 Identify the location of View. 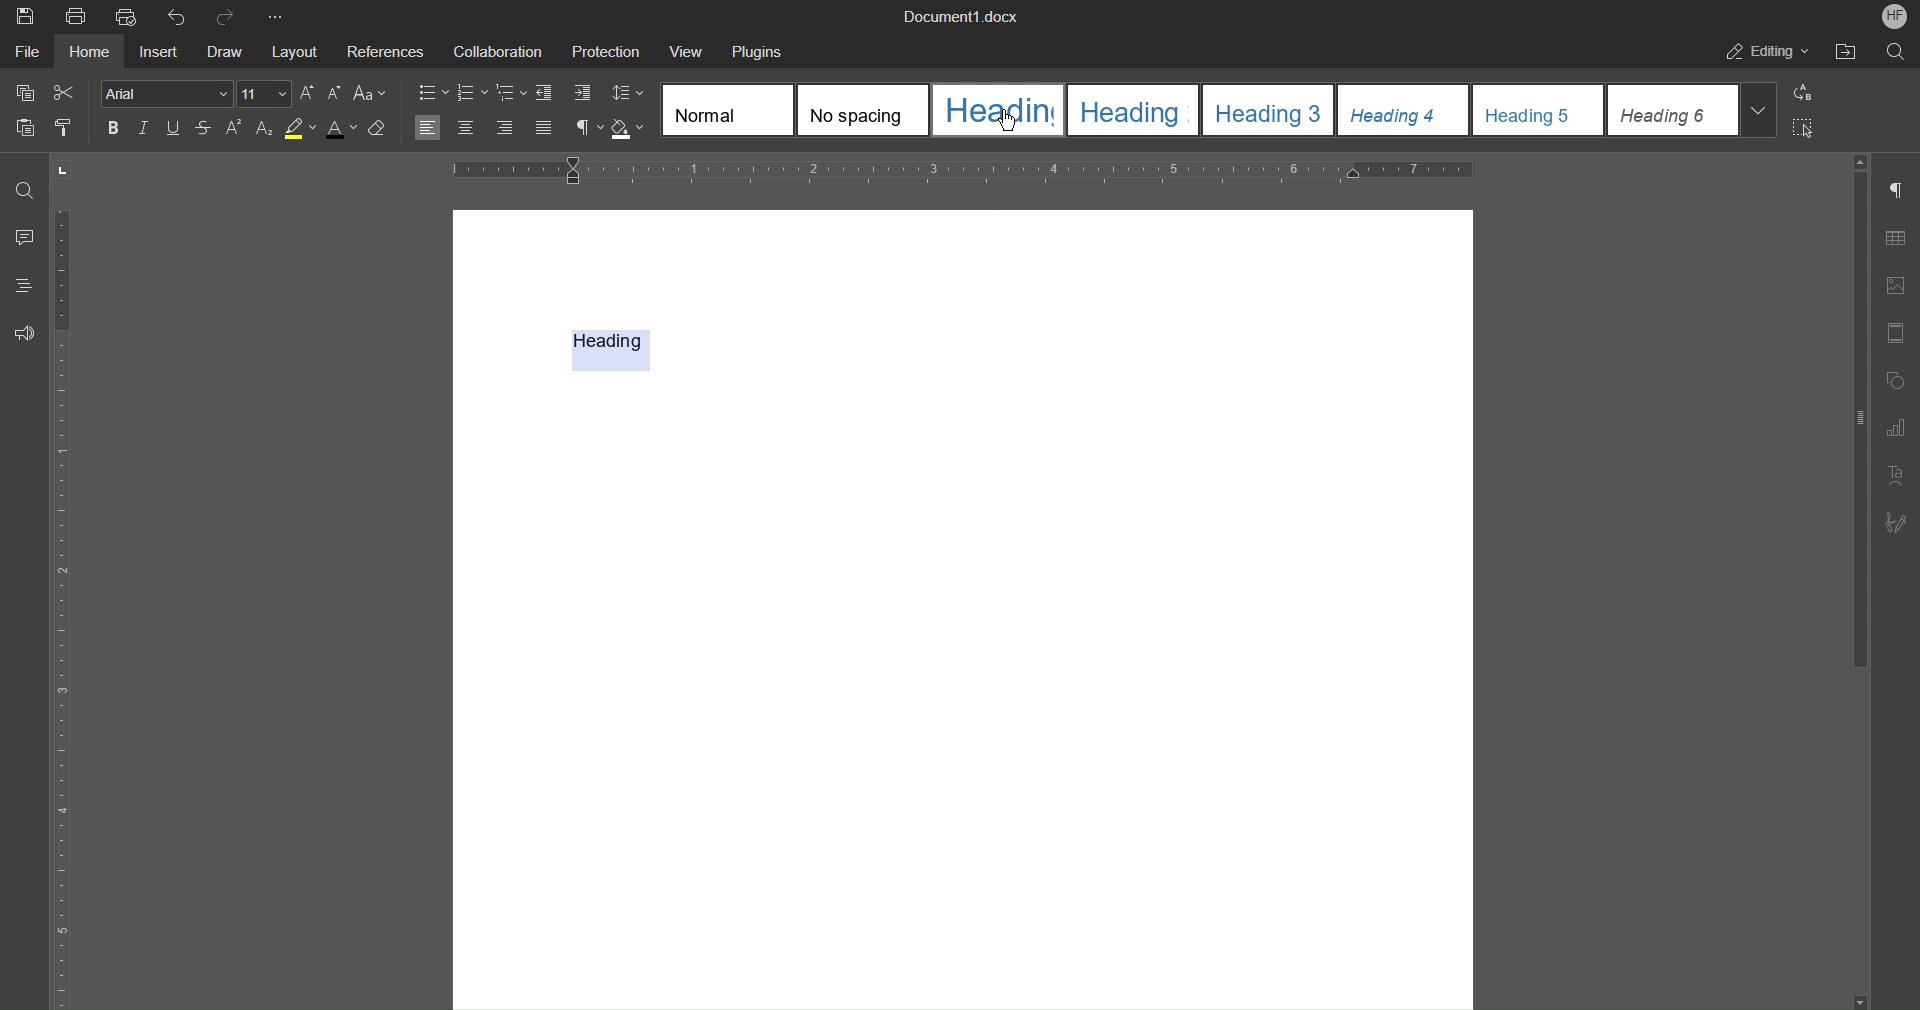
(686, 49).